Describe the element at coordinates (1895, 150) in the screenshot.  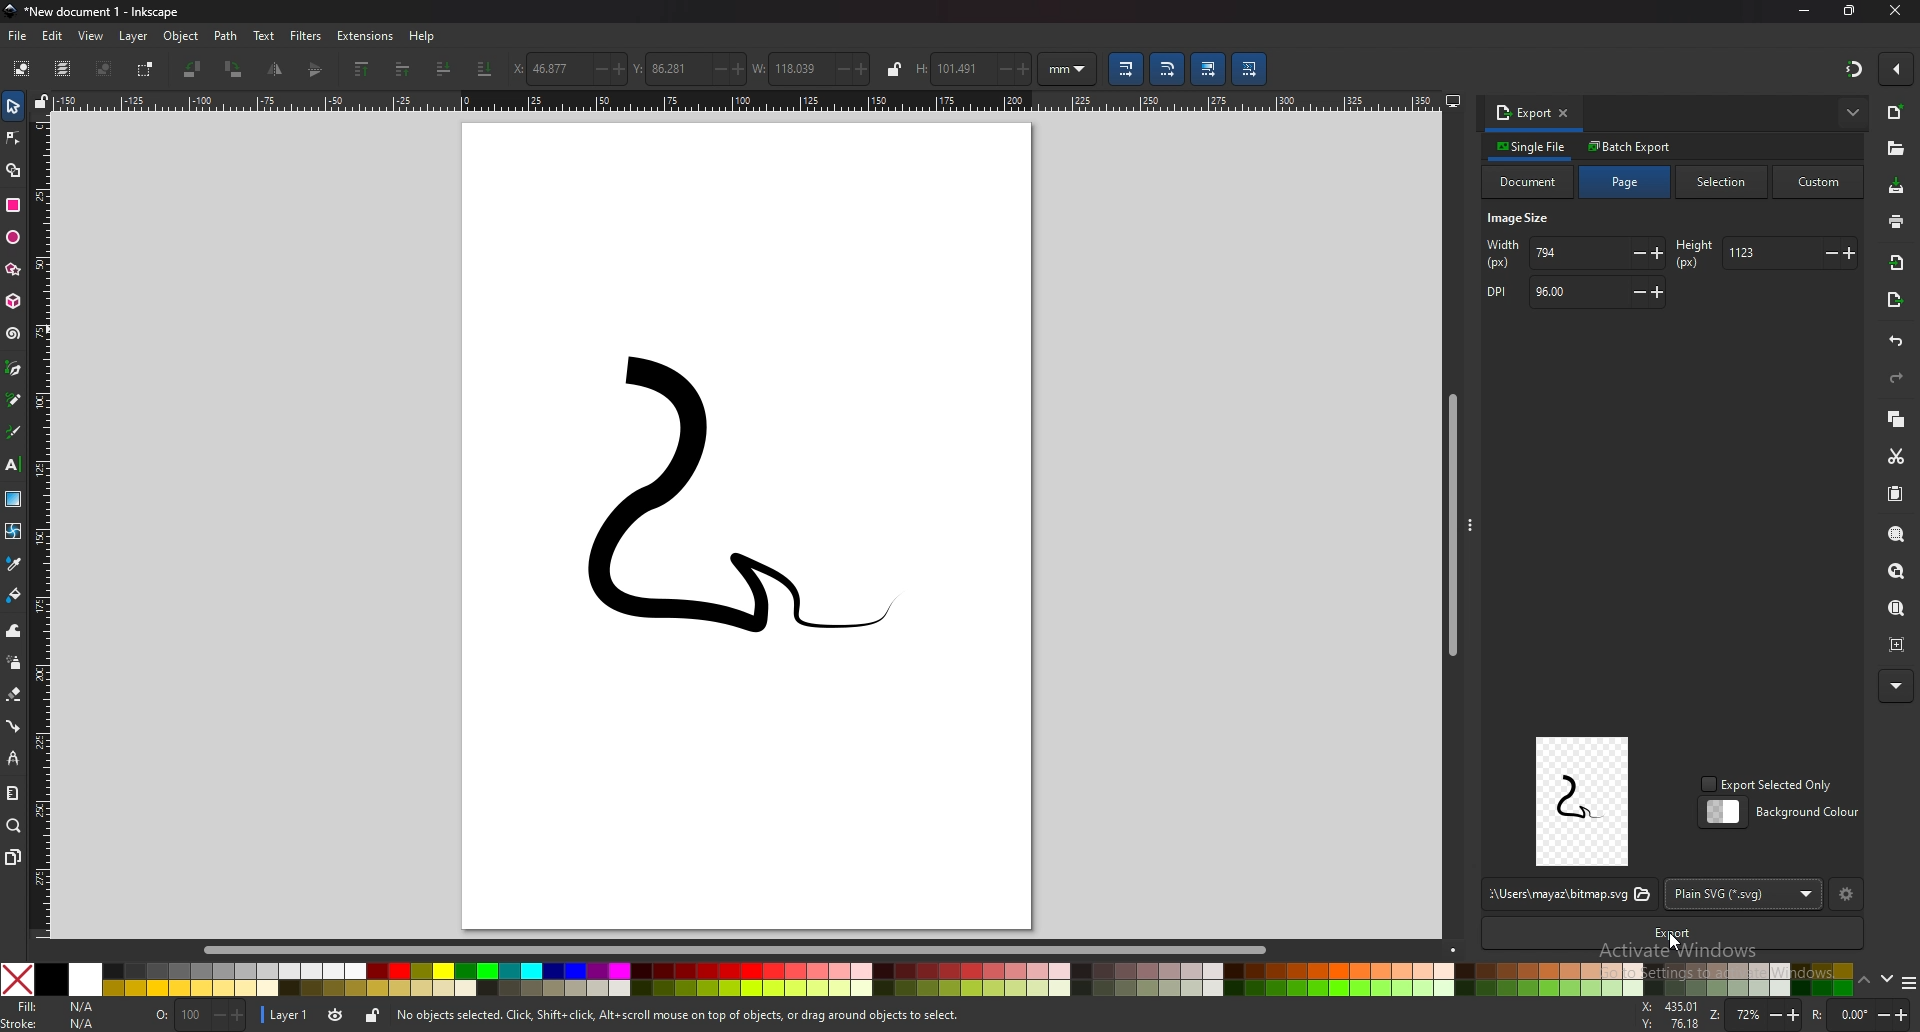
I see `open` at that location.